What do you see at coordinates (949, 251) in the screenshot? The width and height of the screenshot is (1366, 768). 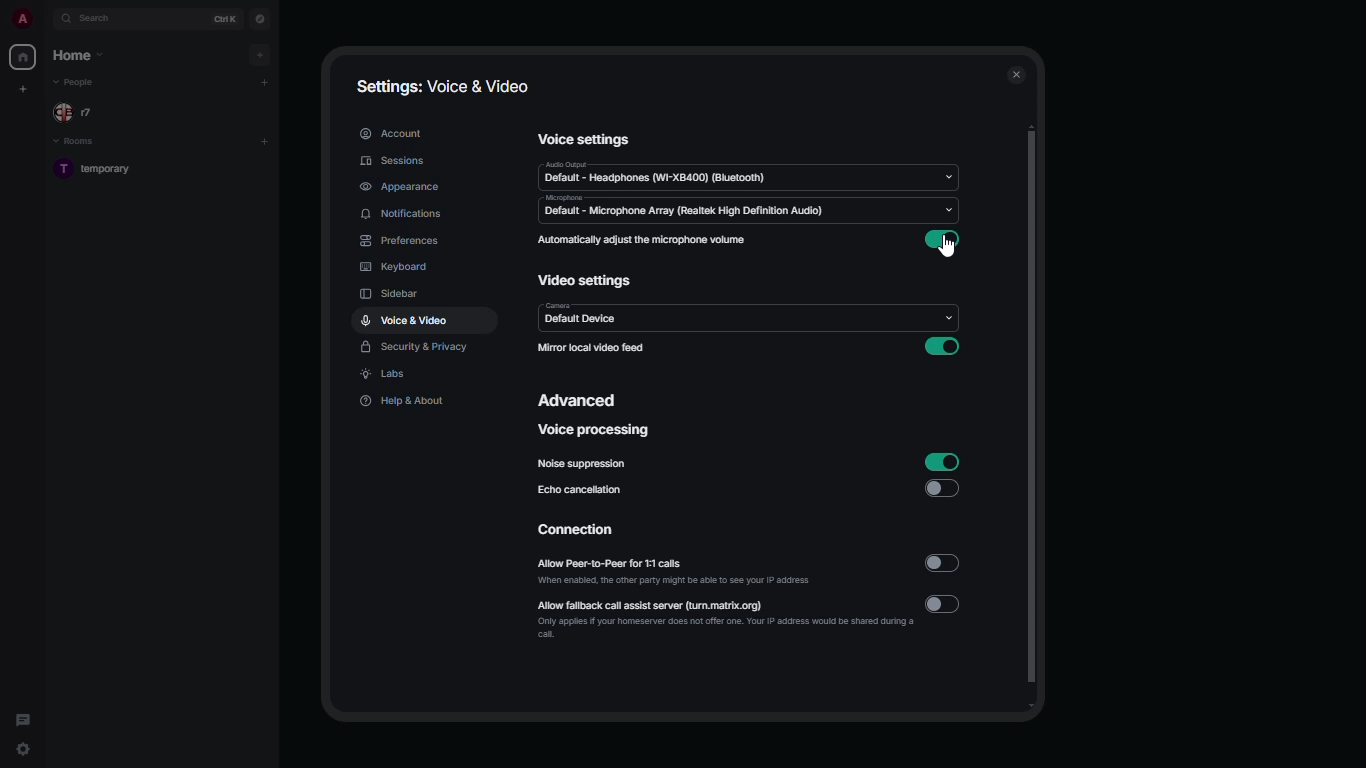 I see `cursor` at bounding box center [949, 251].